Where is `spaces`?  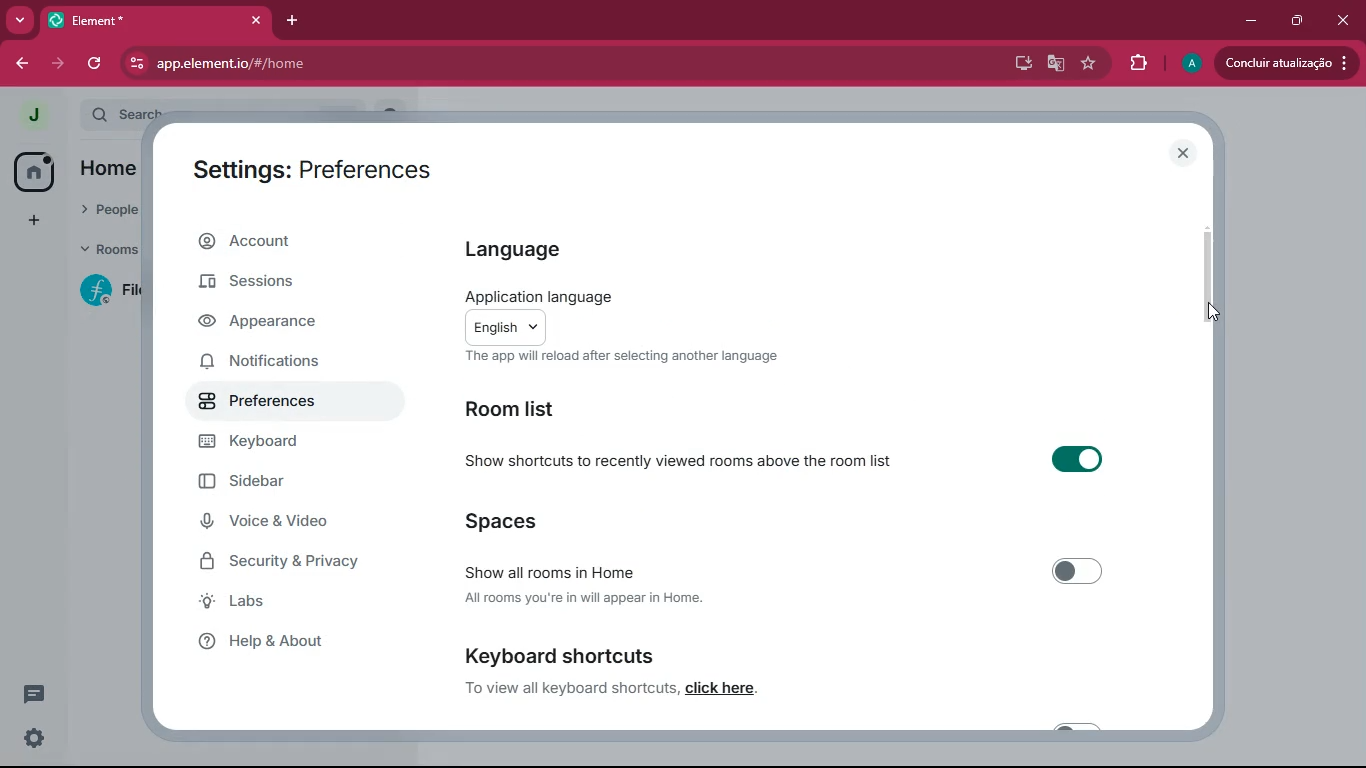
spaces is located at coordinates (534, 520).